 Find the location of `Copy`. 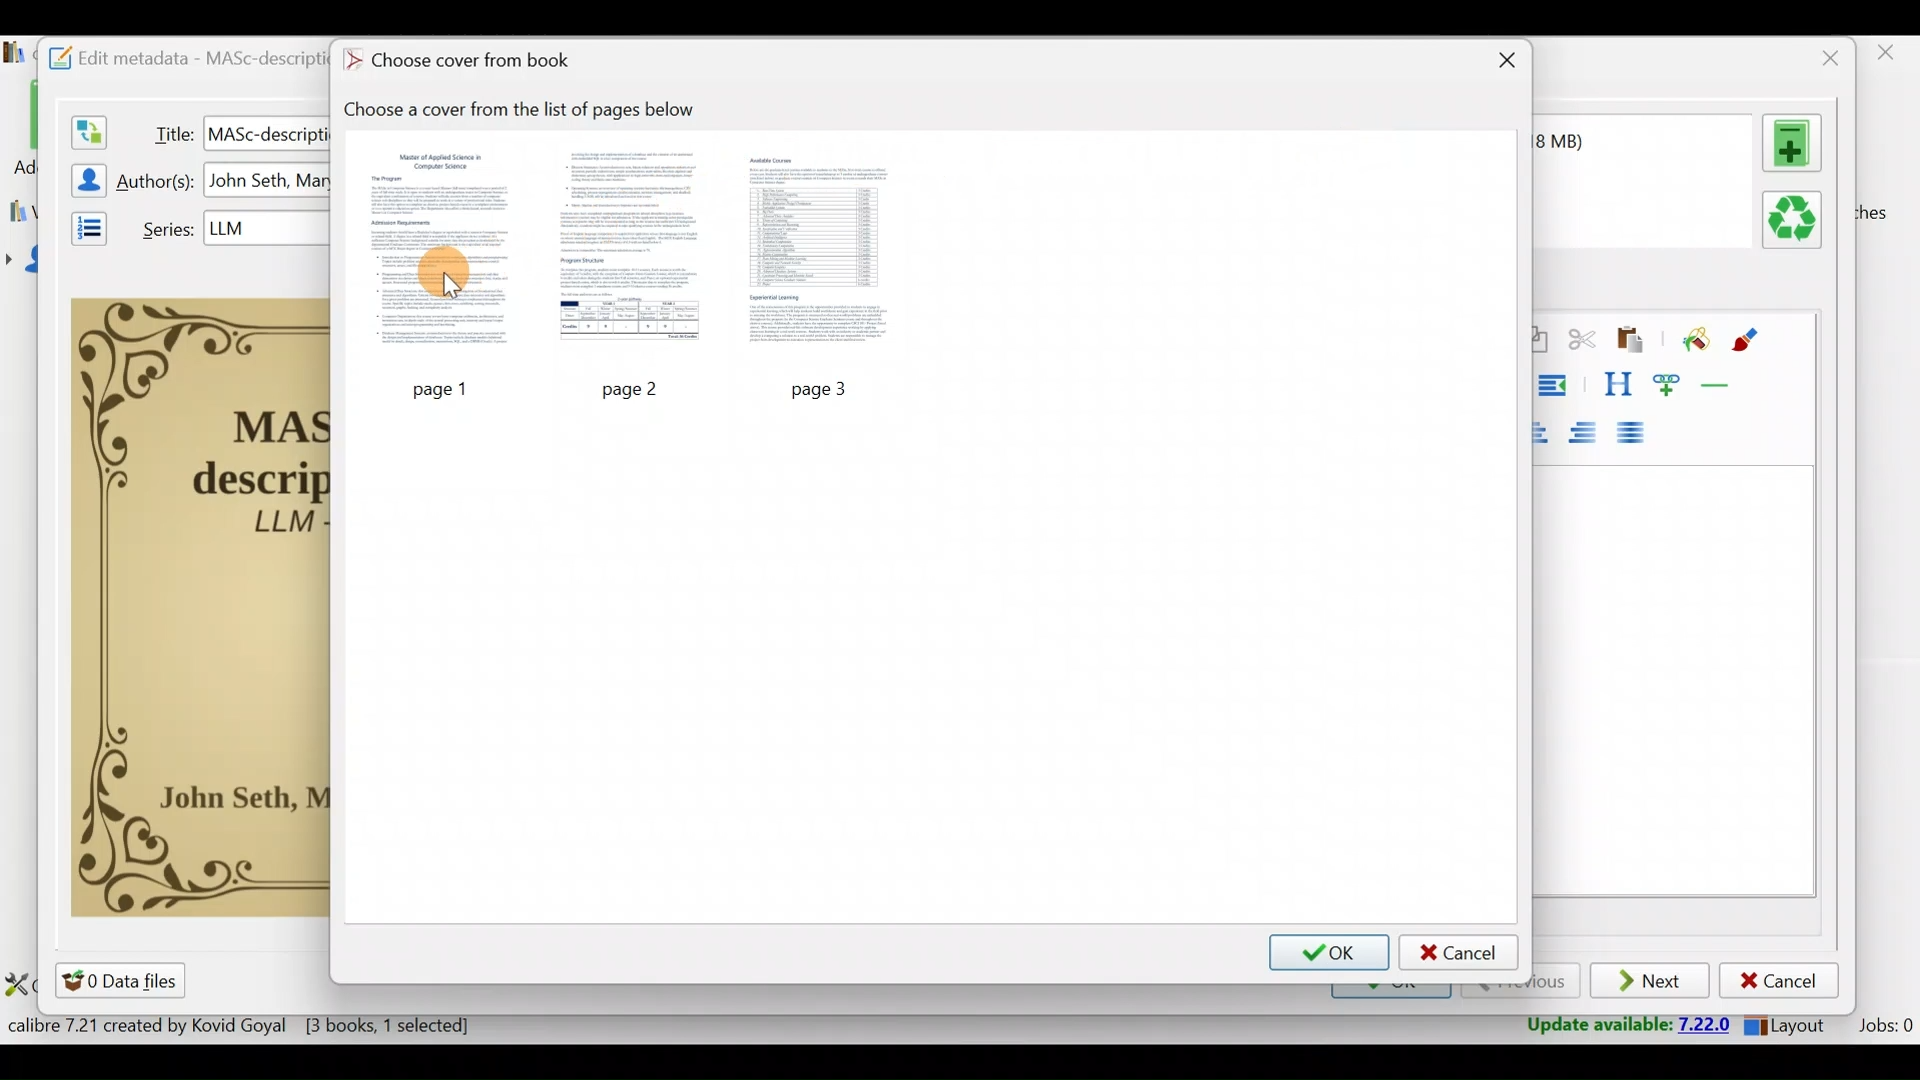

Copy is located at coordinates (1539, 341).